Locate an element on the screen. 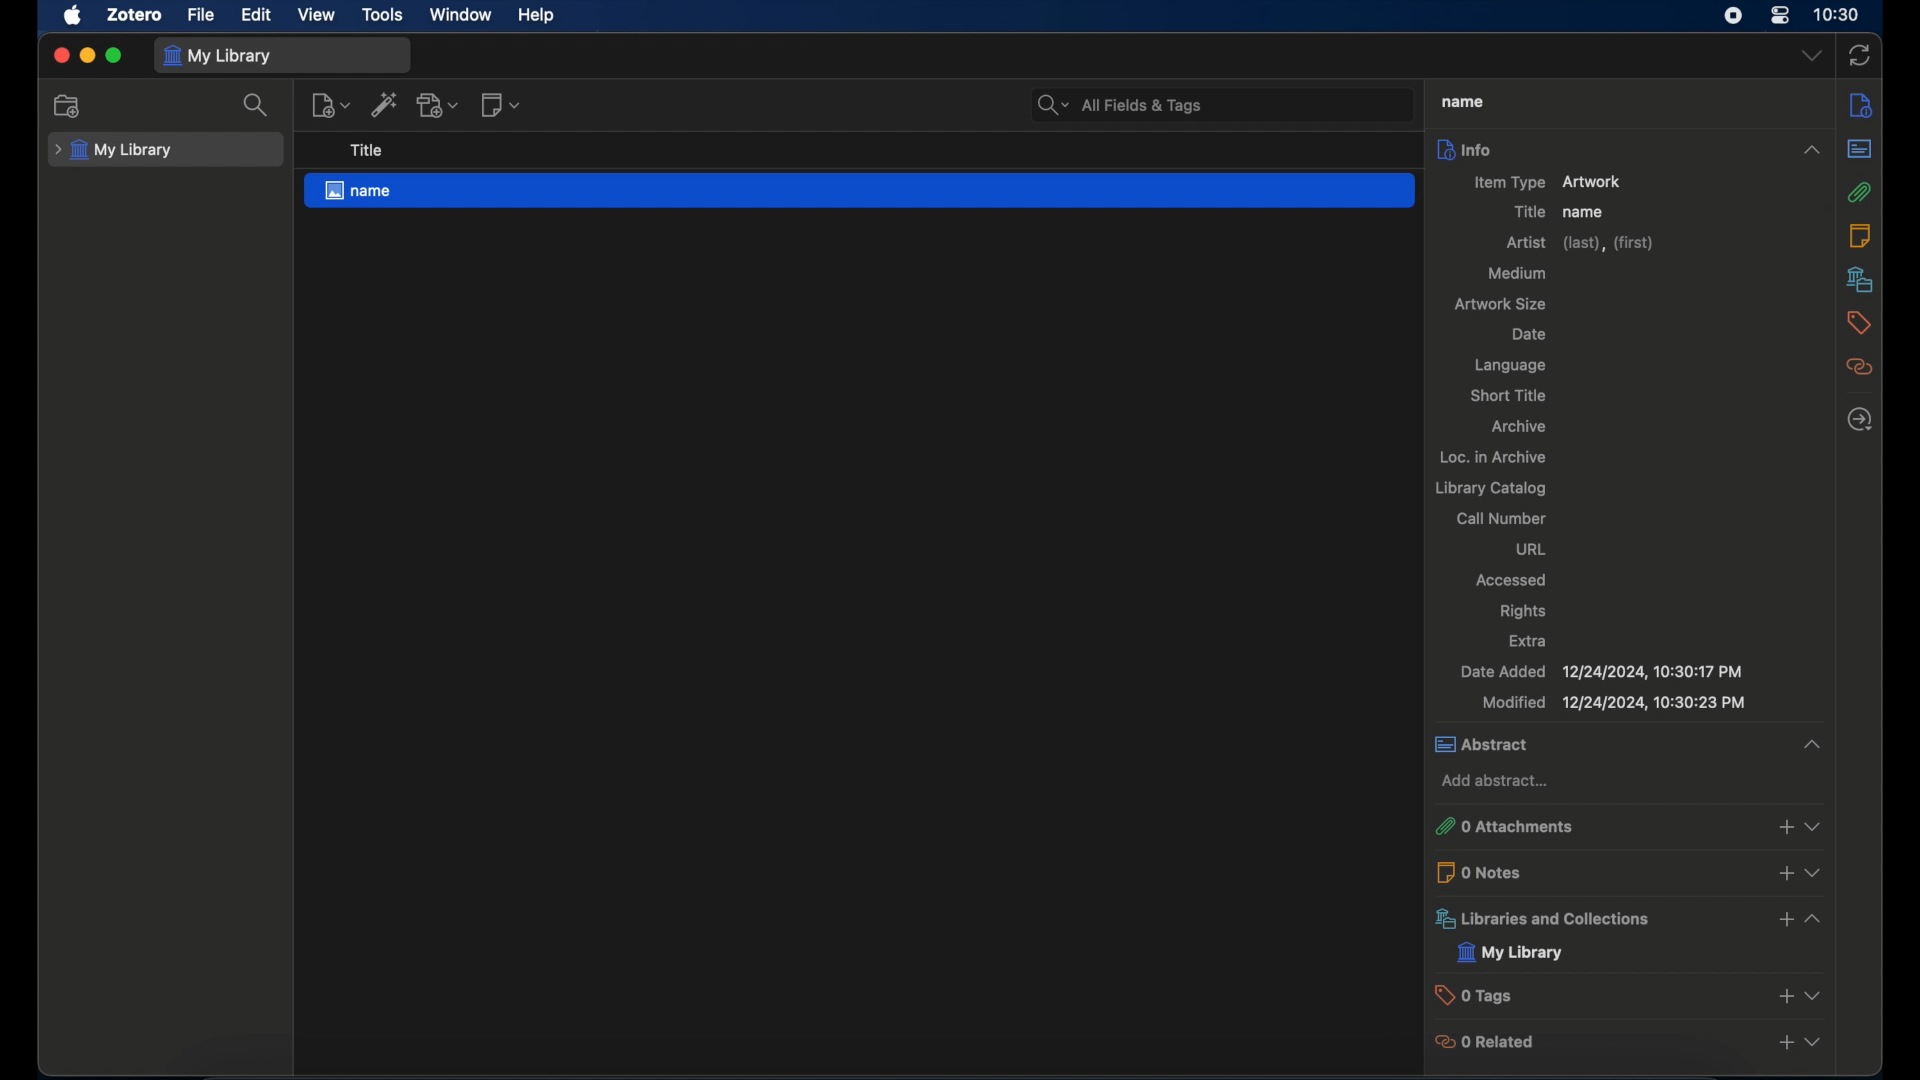 The height and width of the screenshot is (1080, 1920). call number is located at coordinates (1501, 519).